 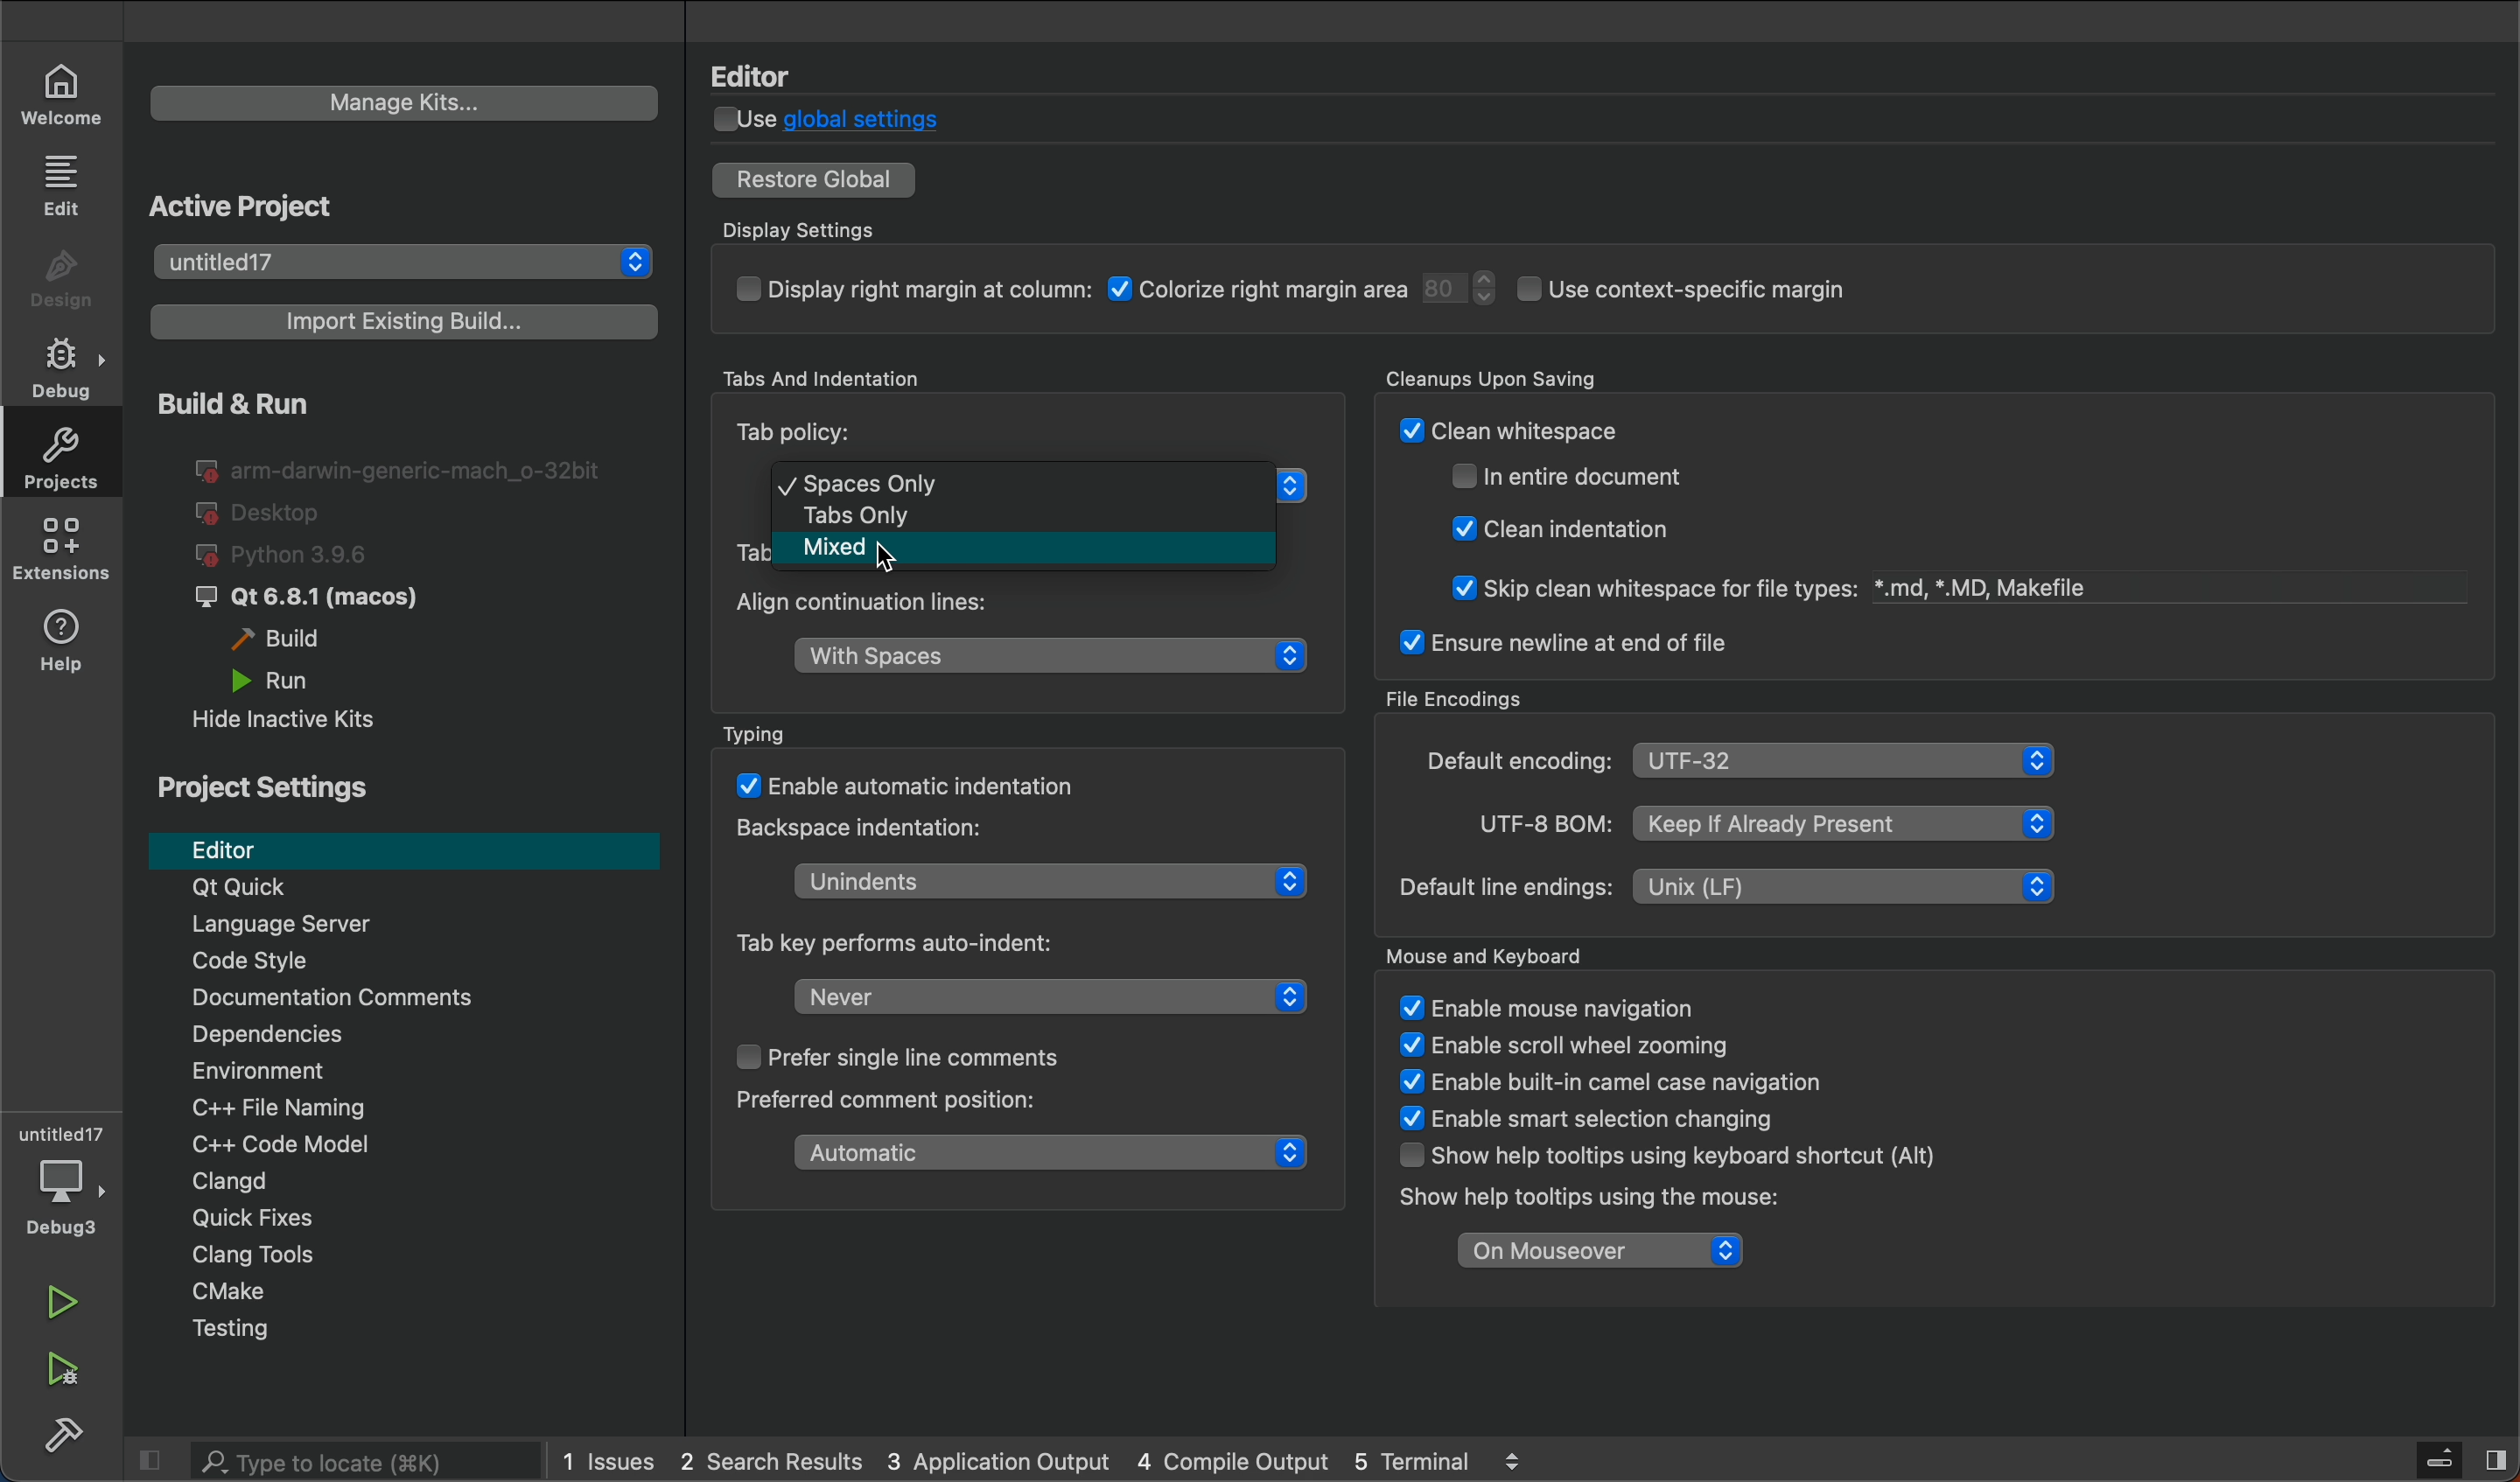 What do you see at coordinates (405, 262) in the screenshot?
I see `select project` at bounding box center [405, 262].